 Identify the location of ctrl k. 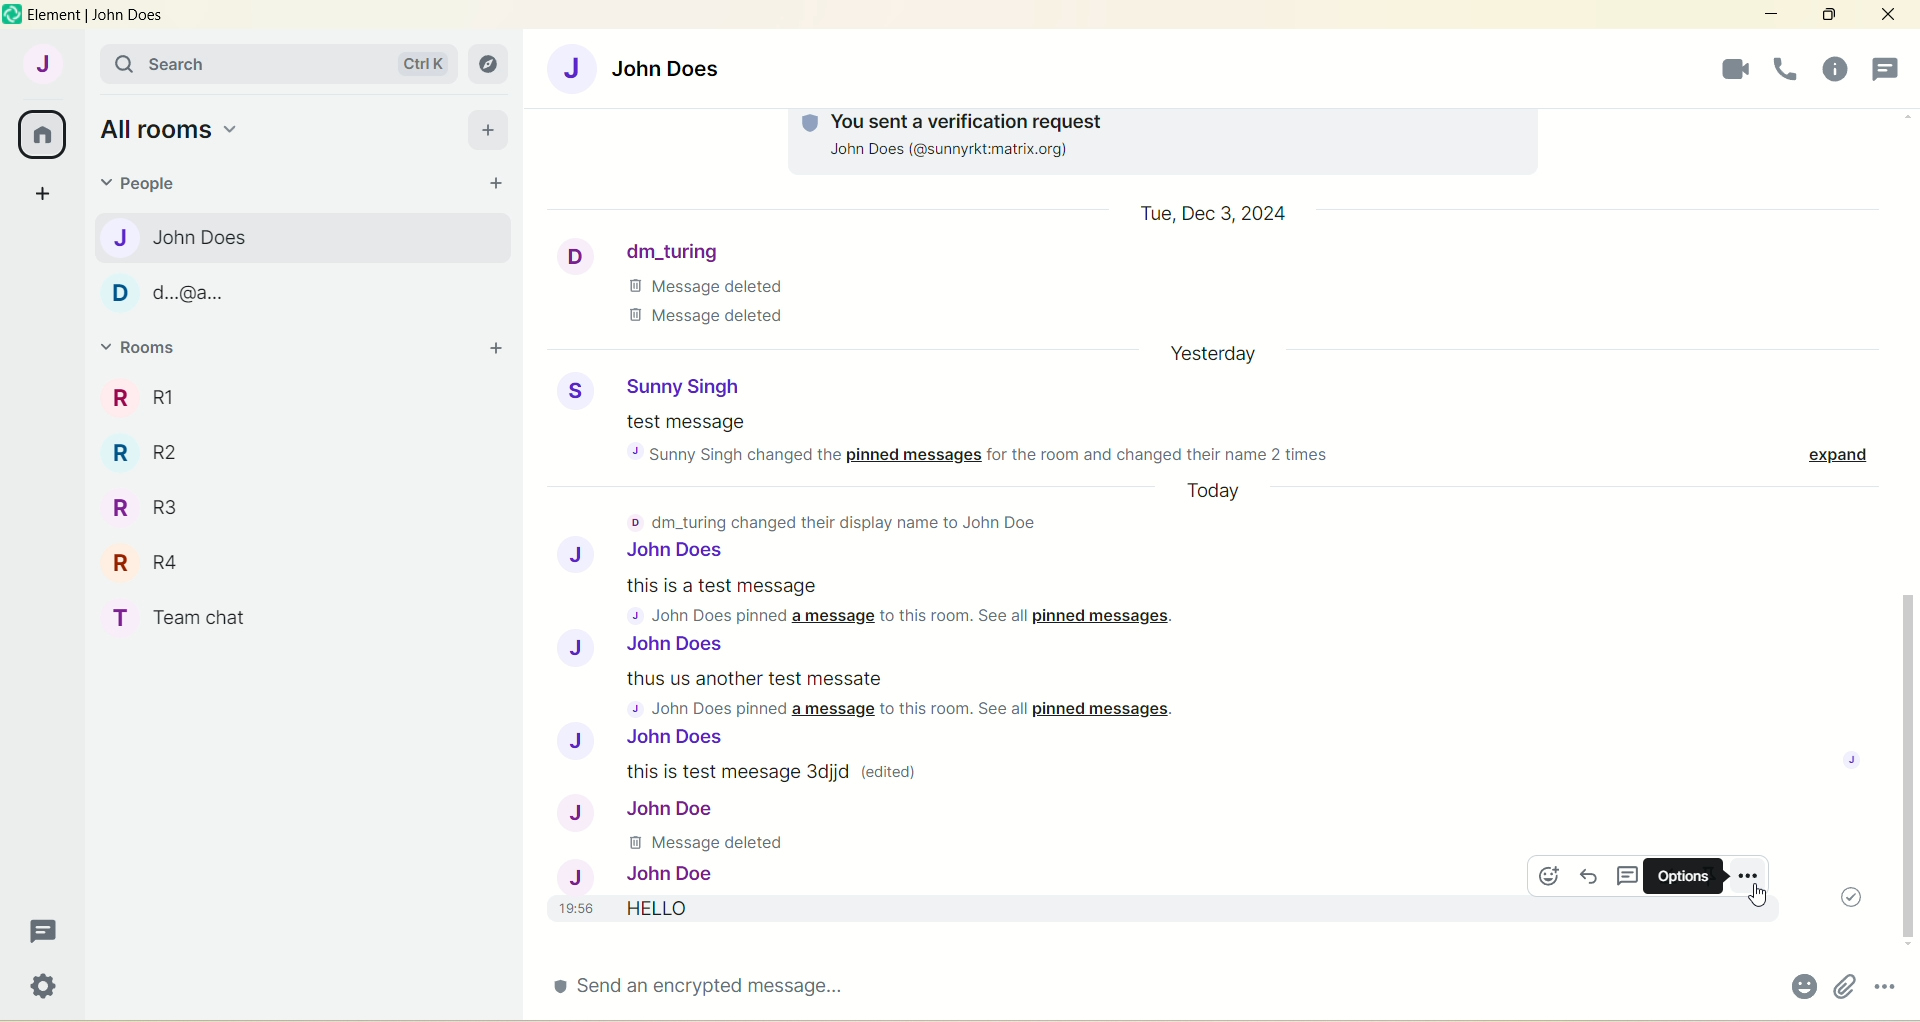
(419, 58).